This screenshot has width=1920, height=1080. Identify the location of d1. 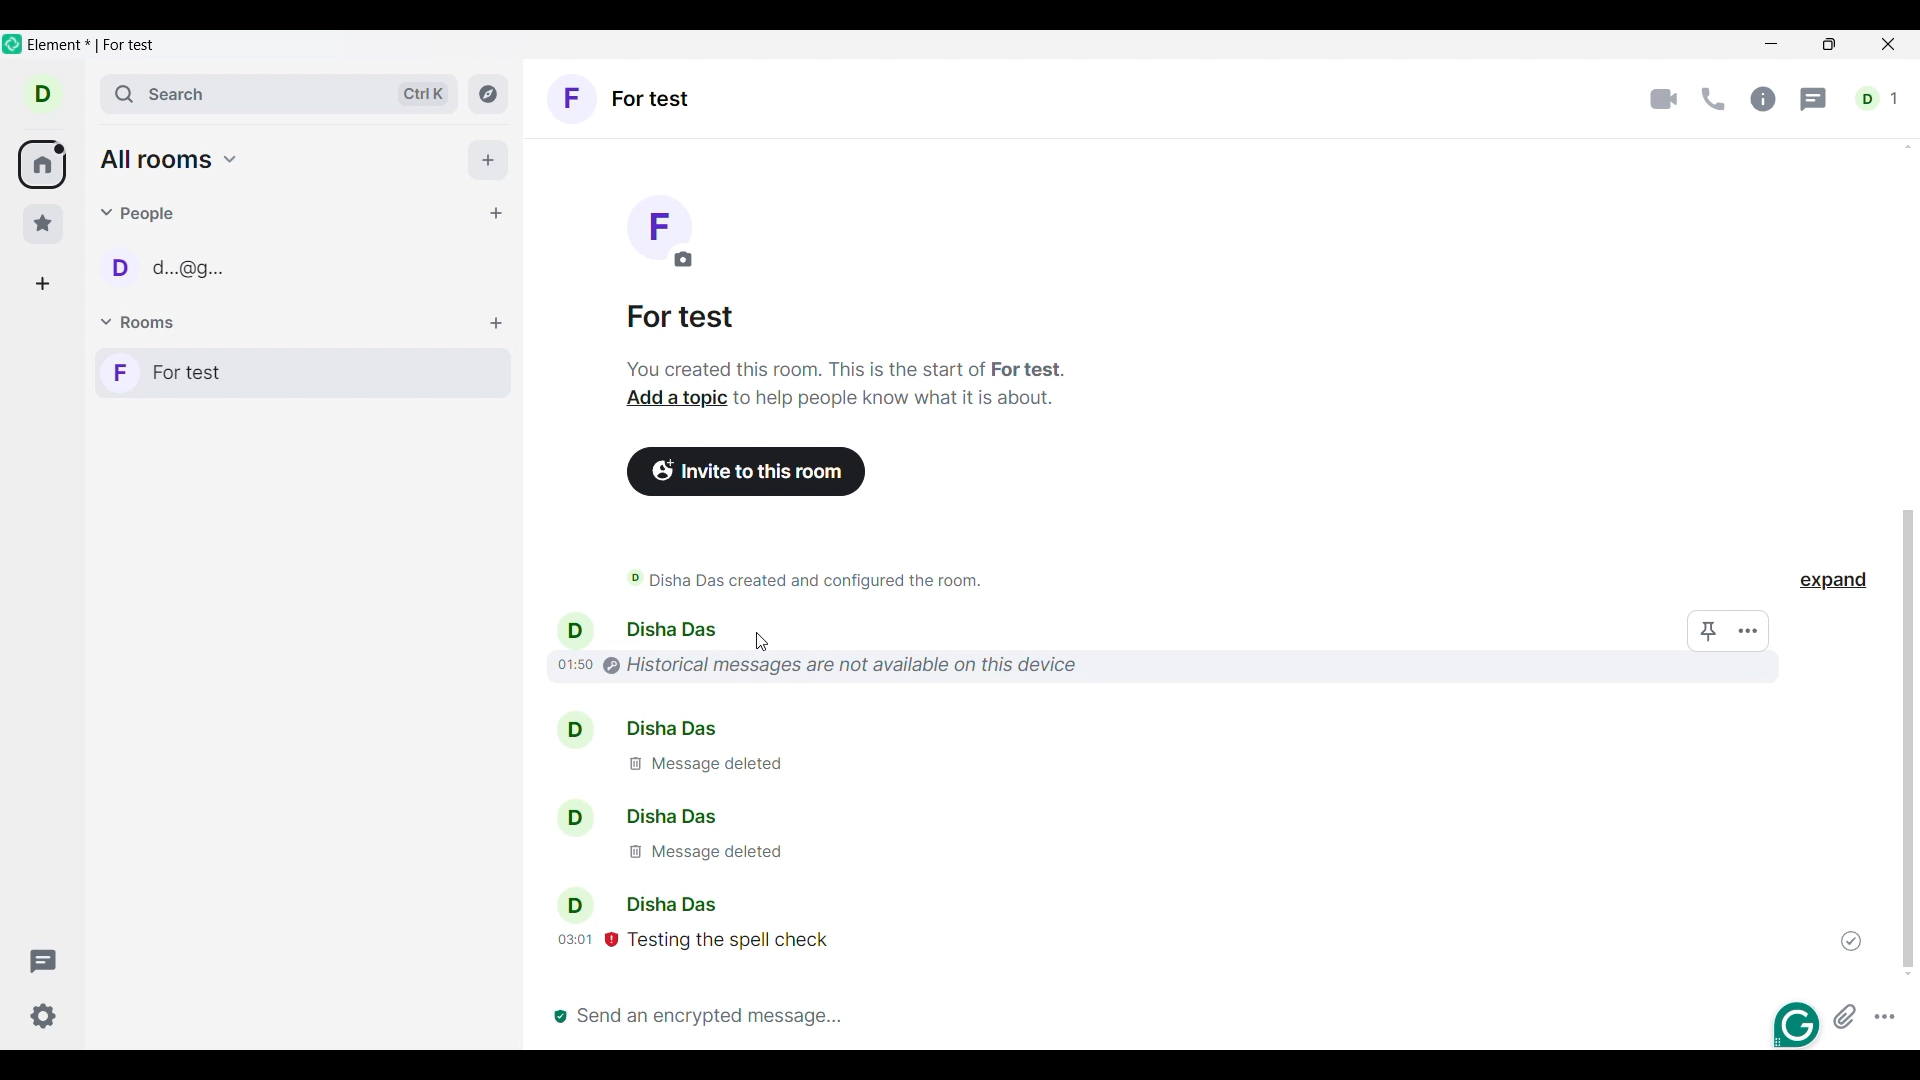
(1879, 99).